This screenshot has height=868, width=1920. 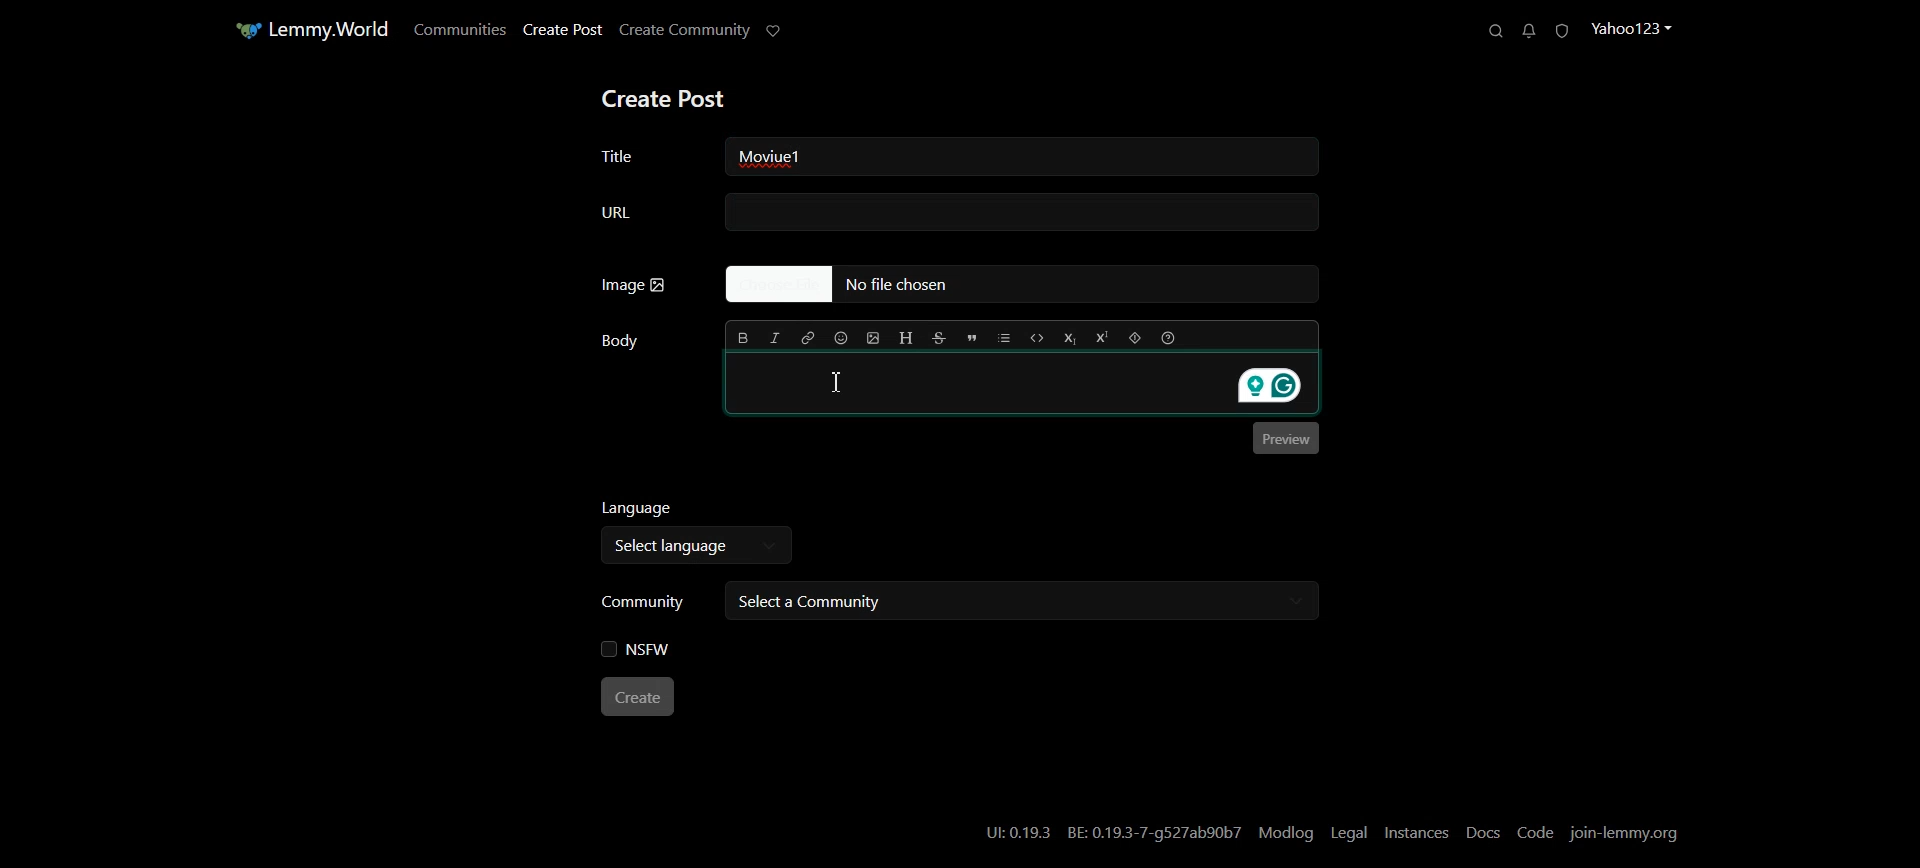 What do you see at coordinates (906, 338) in the screenshot?
I see `Header` at bounding box center [906, 338].